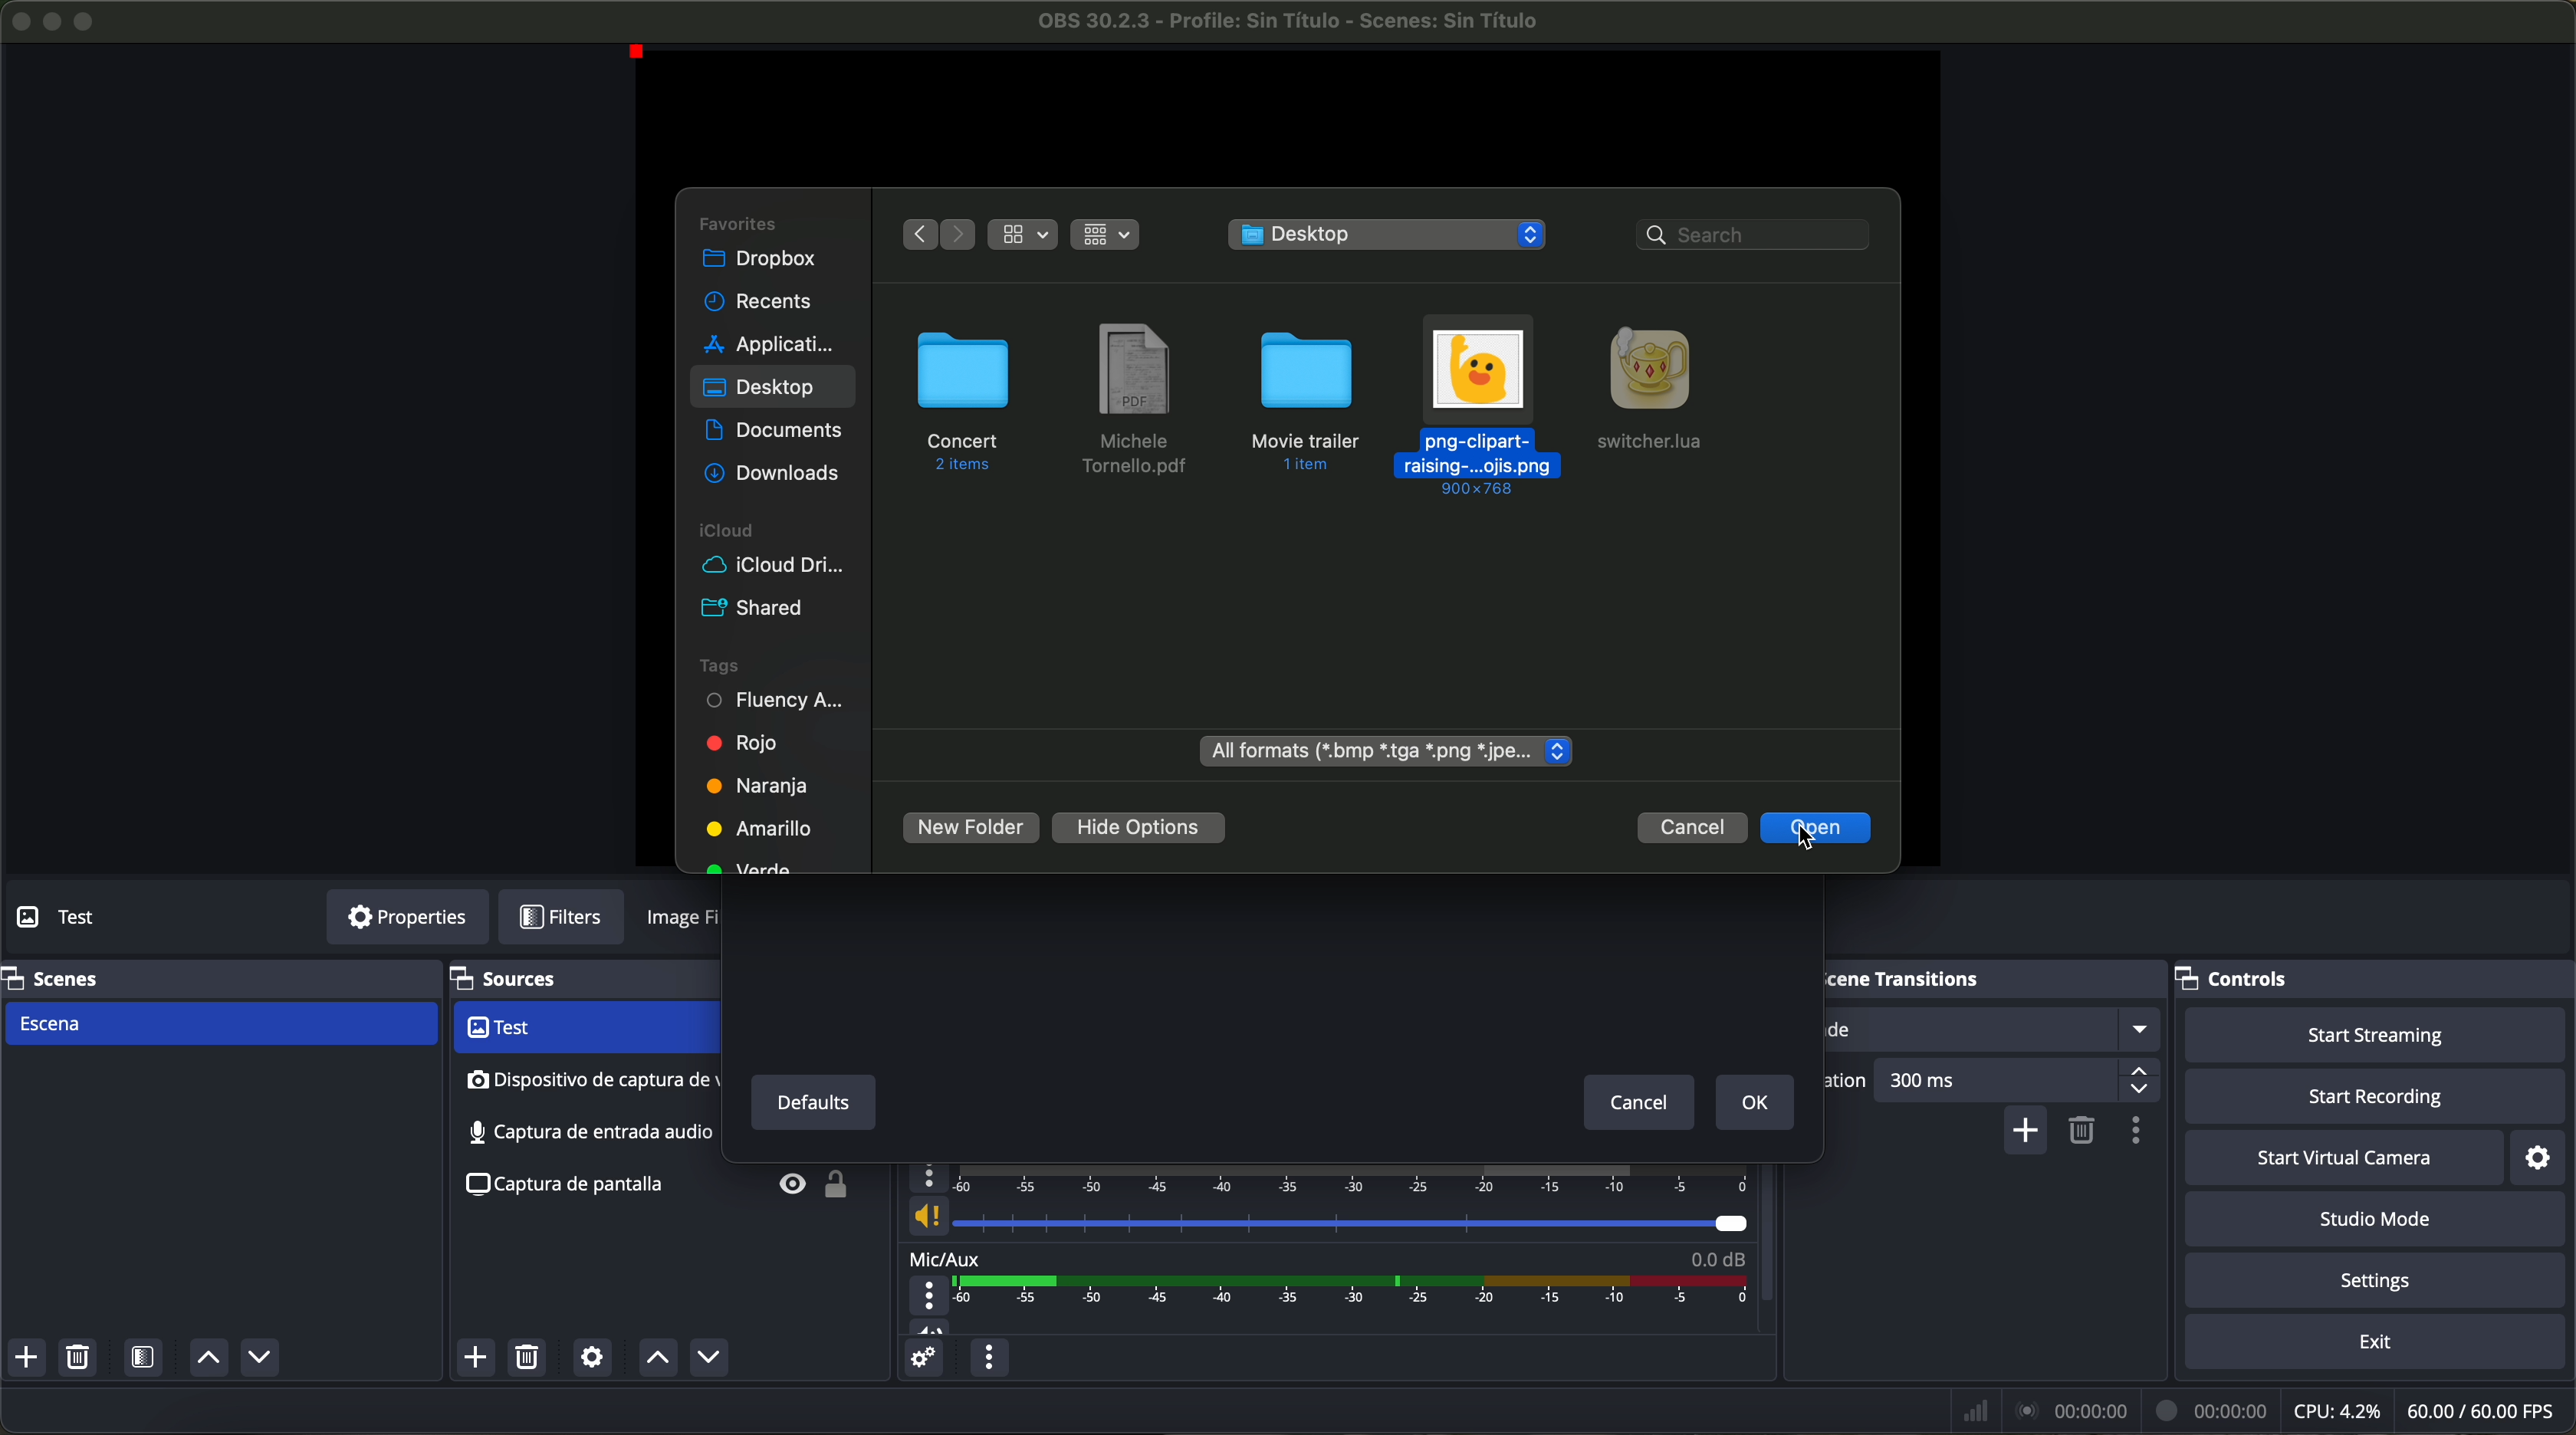  I want to click on fluency academy, so click(777, 701).